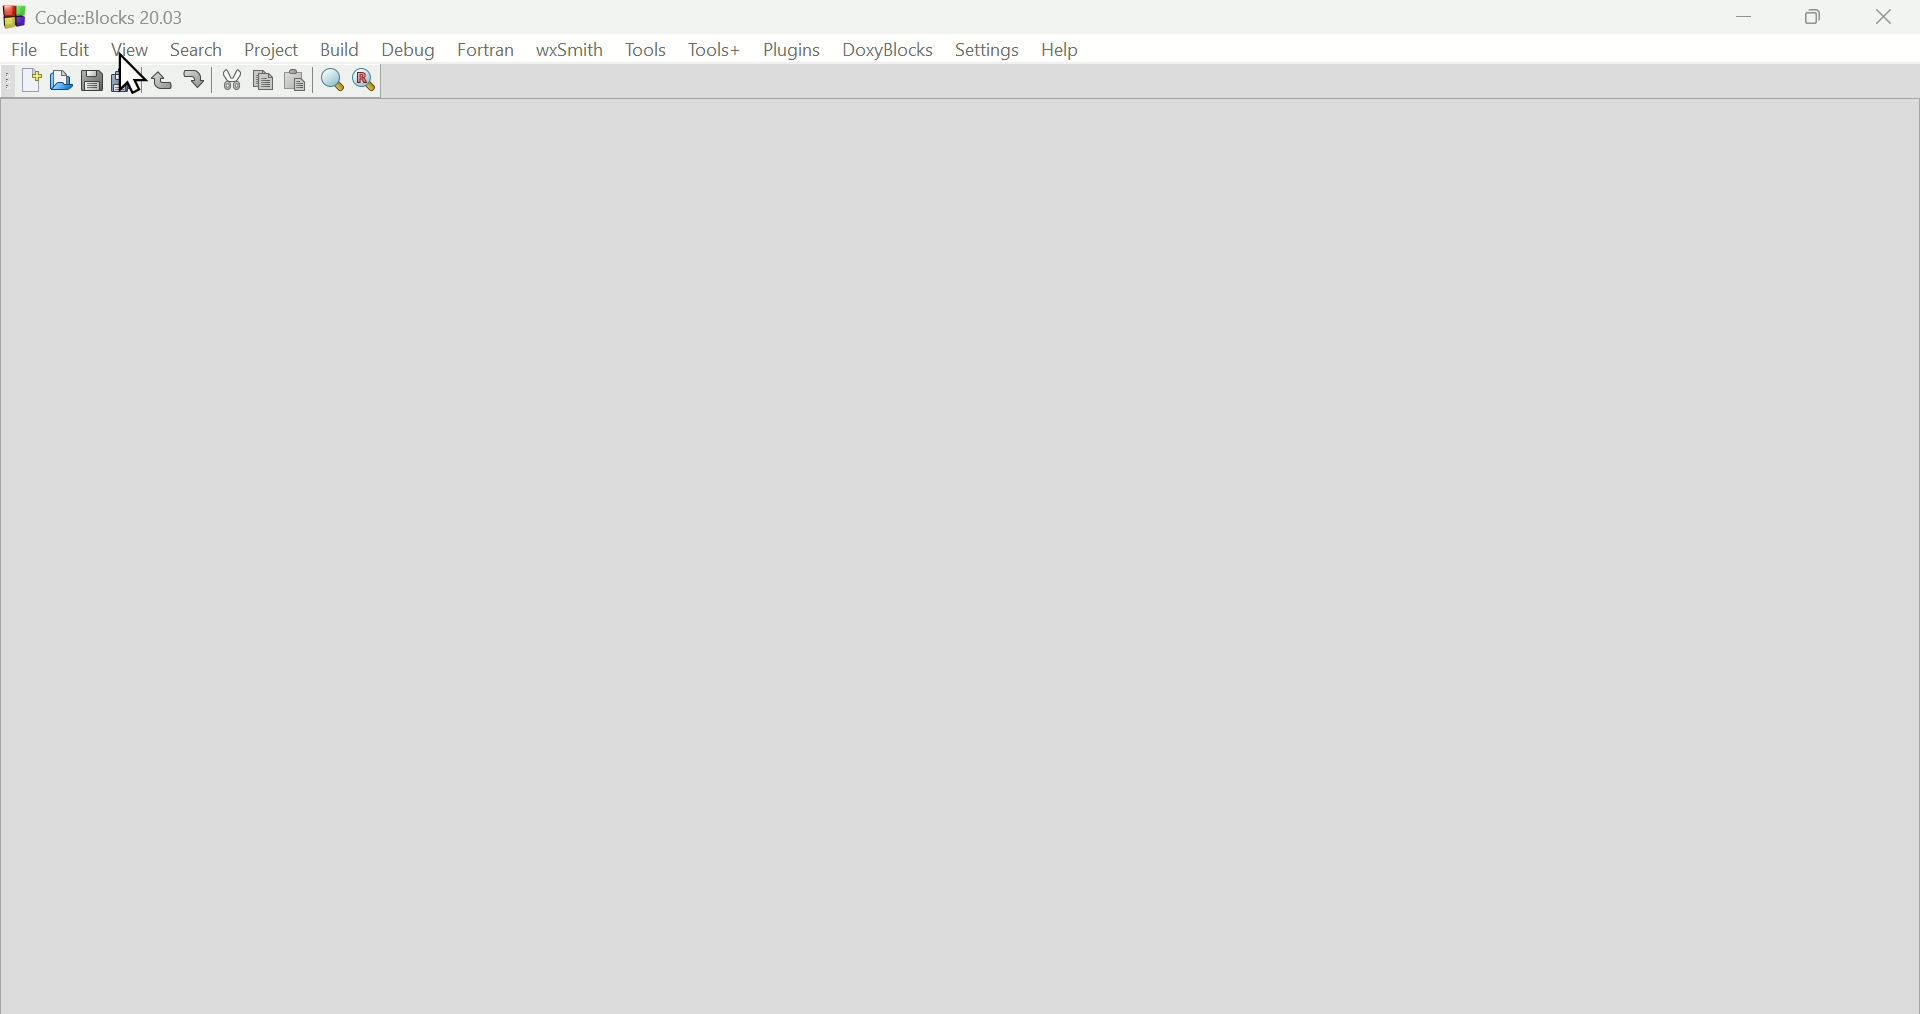 This screenshot has width=1920, height=1014. What do you see at coordinates (162, 83) in the screenshot?
I see `Undo` at bounding box center [162, 83].